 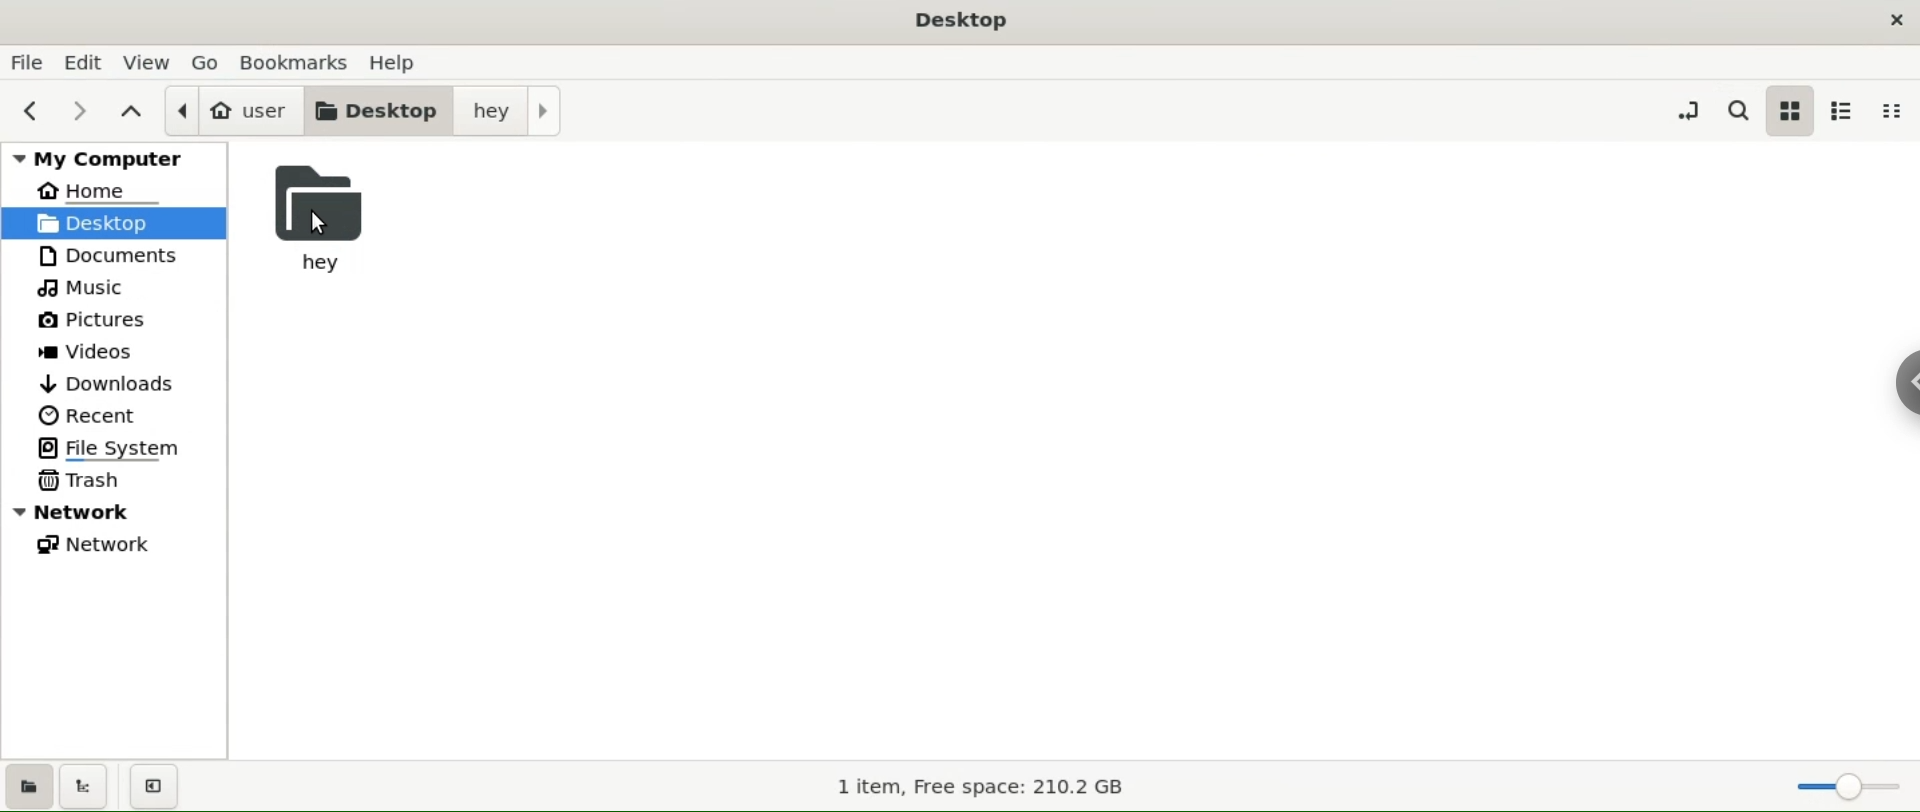 What do you see at coordinates (997, 781) in the screenshot?
I see `1 item, Free space: 210.2 GB` at bounding box center [997, 781].